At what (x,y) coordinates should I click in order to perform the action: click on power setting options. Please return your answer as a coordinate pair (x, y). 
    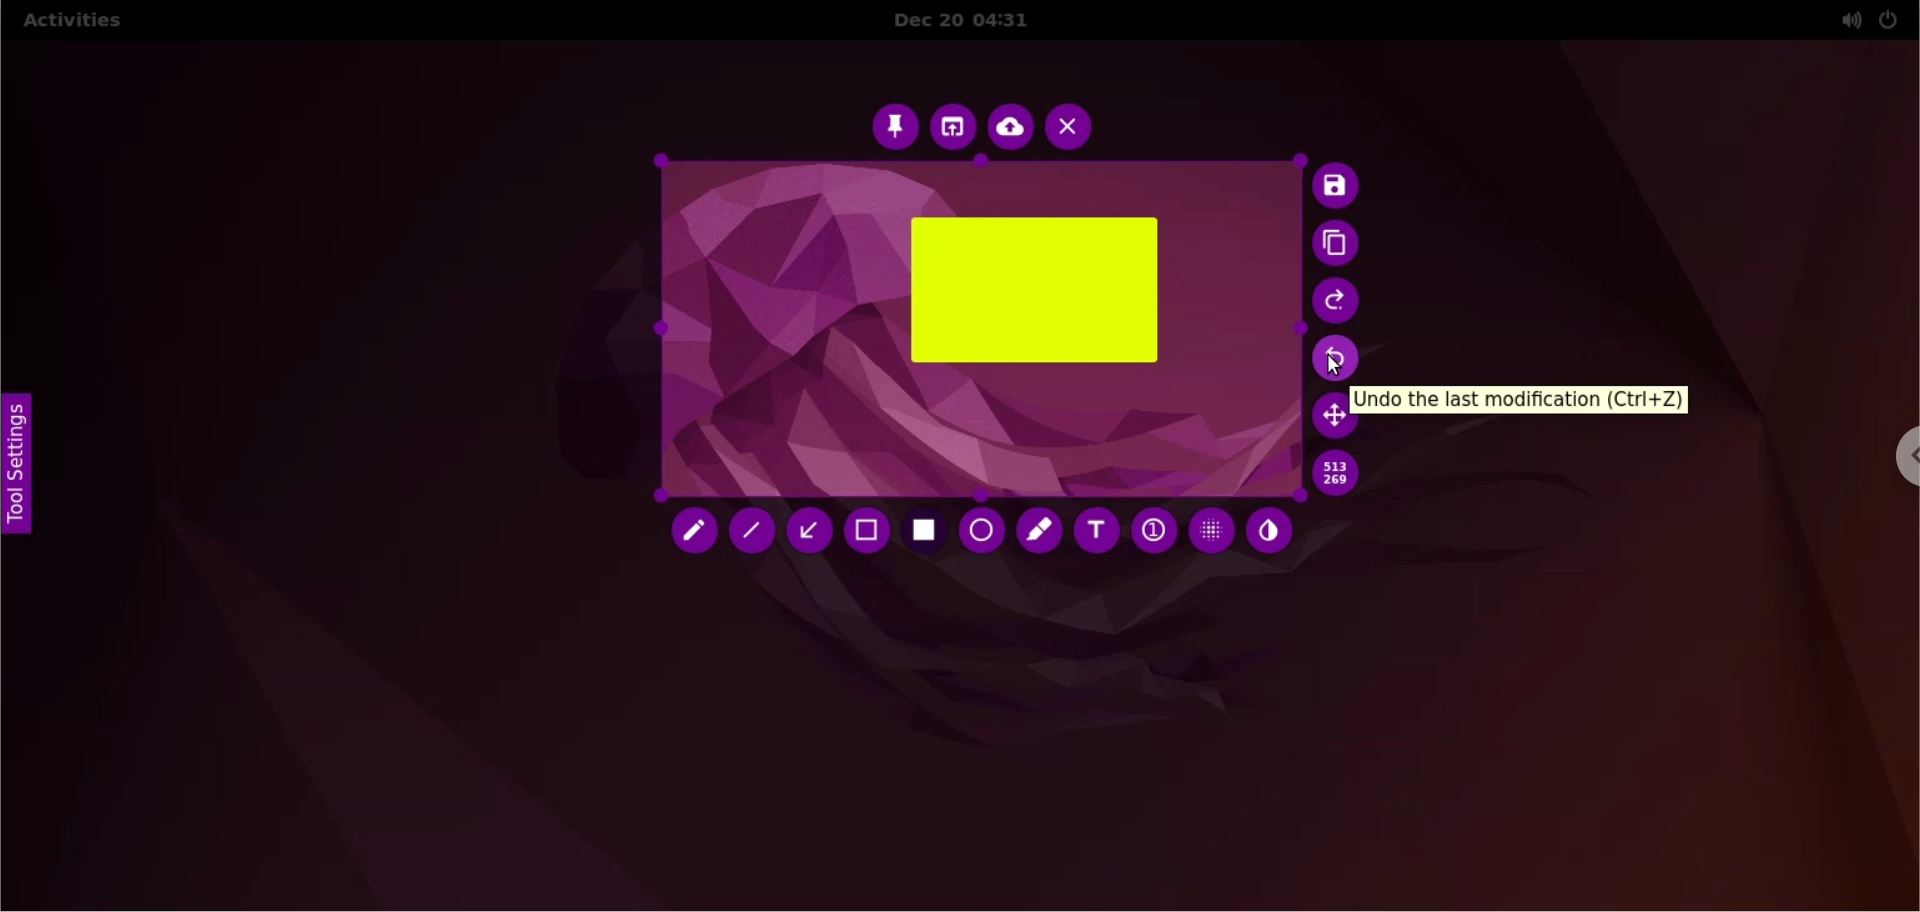
    Looking at the image, I should click on (1896, 18).